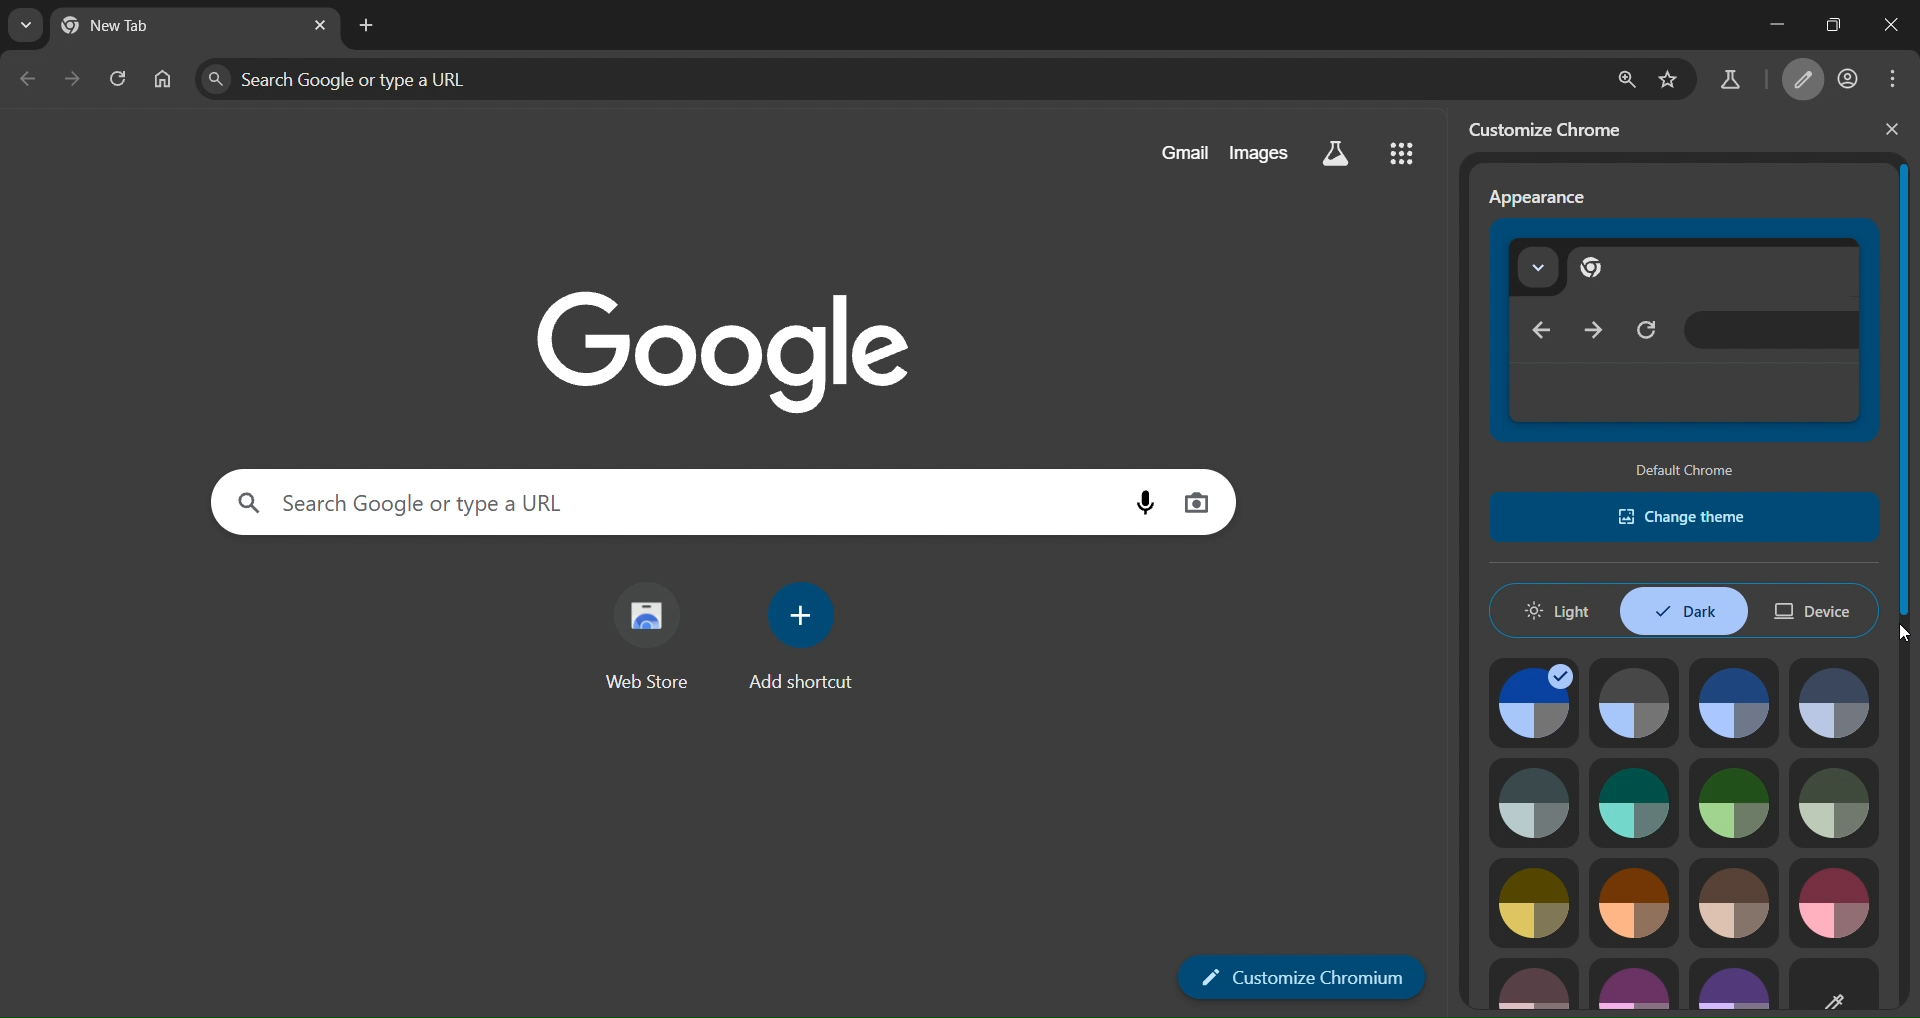  Describe the element at coordinates (1402, 154) in the screenshot. I see `google apps` at that location.